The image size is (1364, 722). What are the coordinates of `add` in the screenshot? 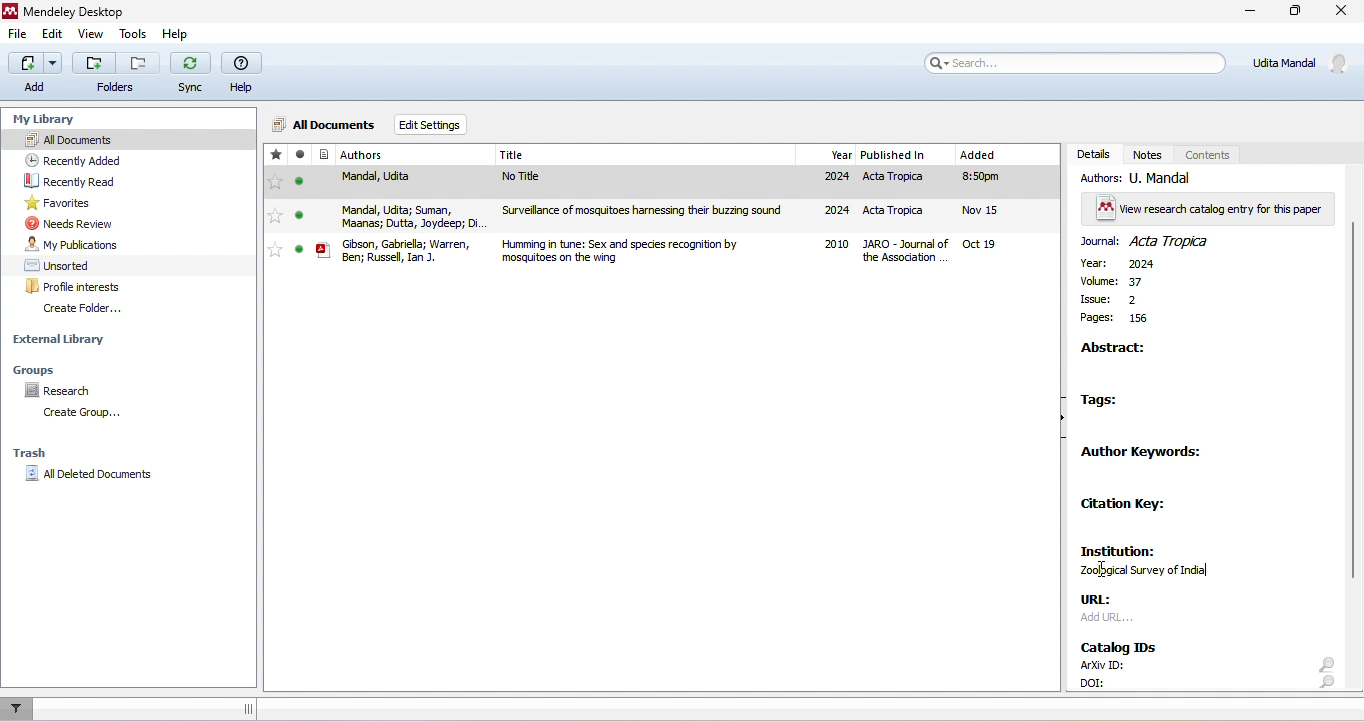 It's located at (94, 62).